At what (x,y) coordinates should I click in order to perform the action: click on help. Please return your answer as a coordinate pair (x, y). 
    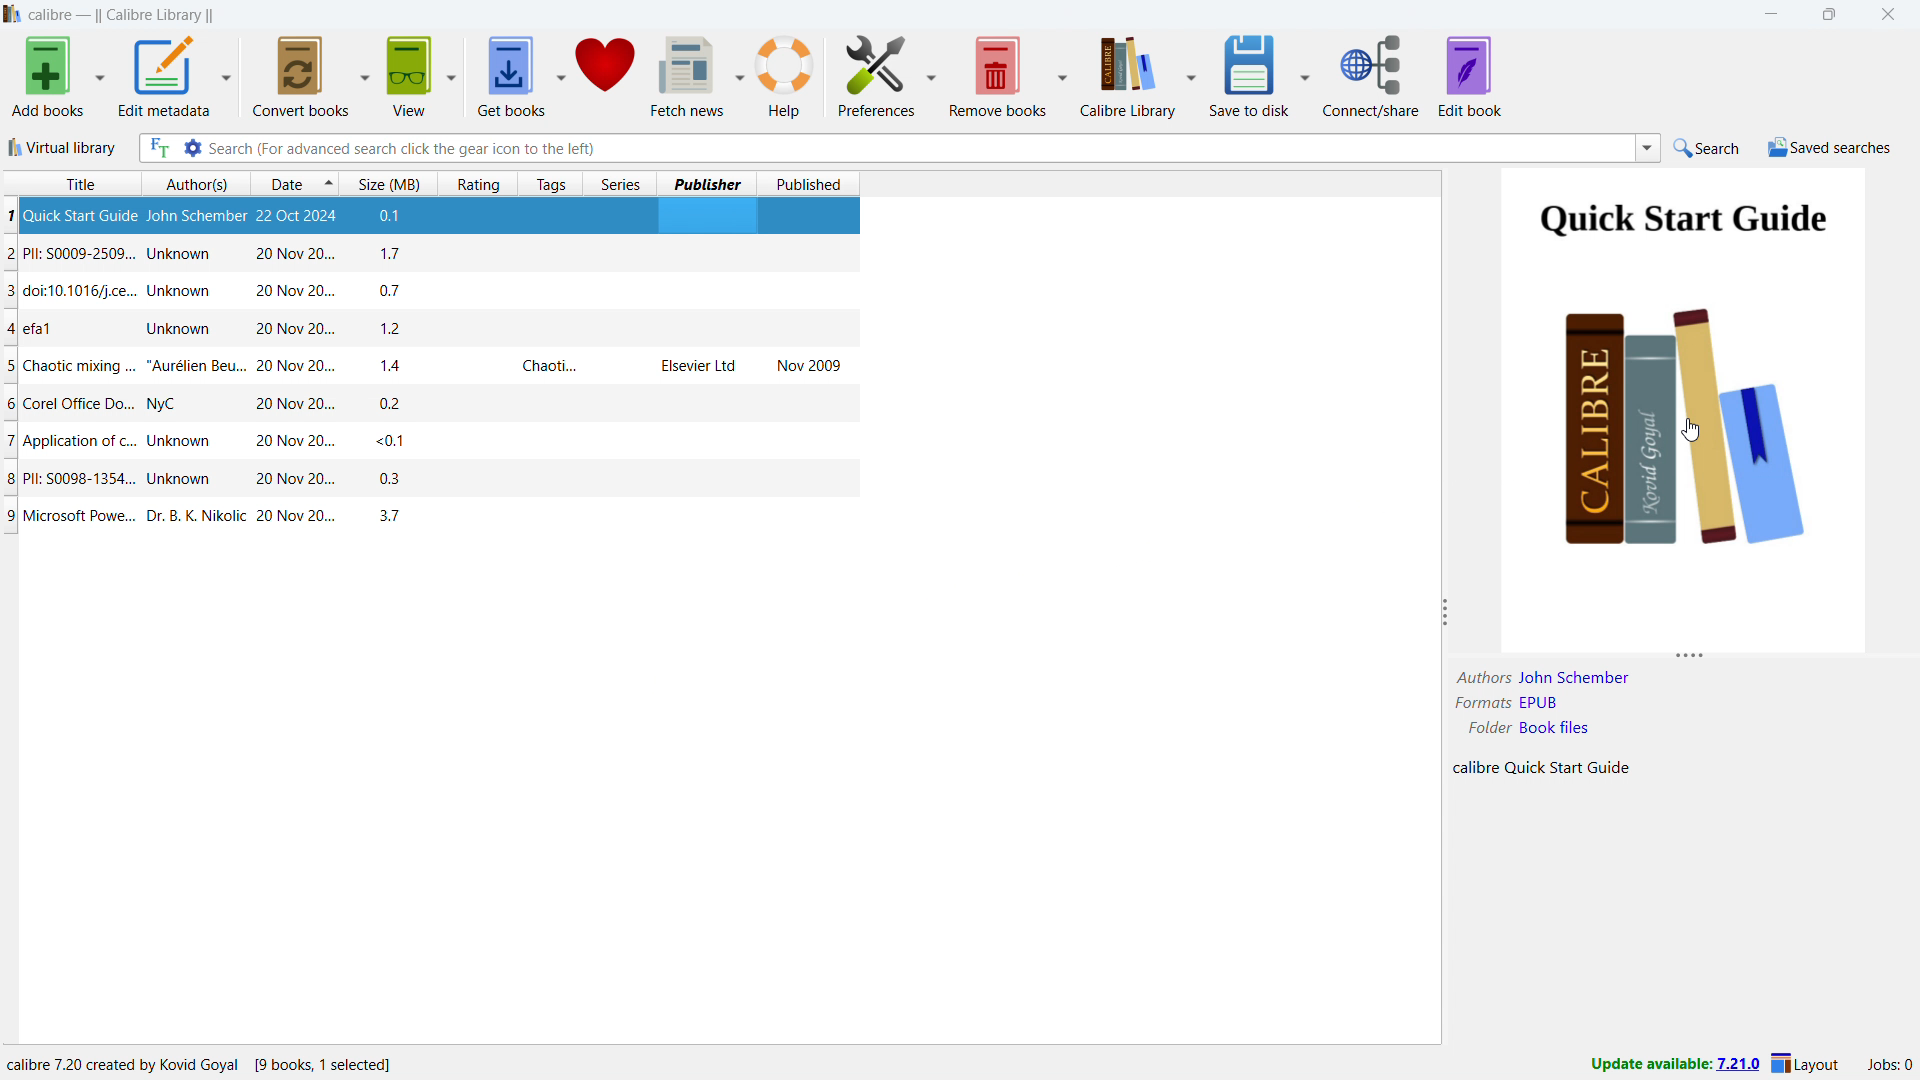
    Looking at the image, I should click on (783, 77).